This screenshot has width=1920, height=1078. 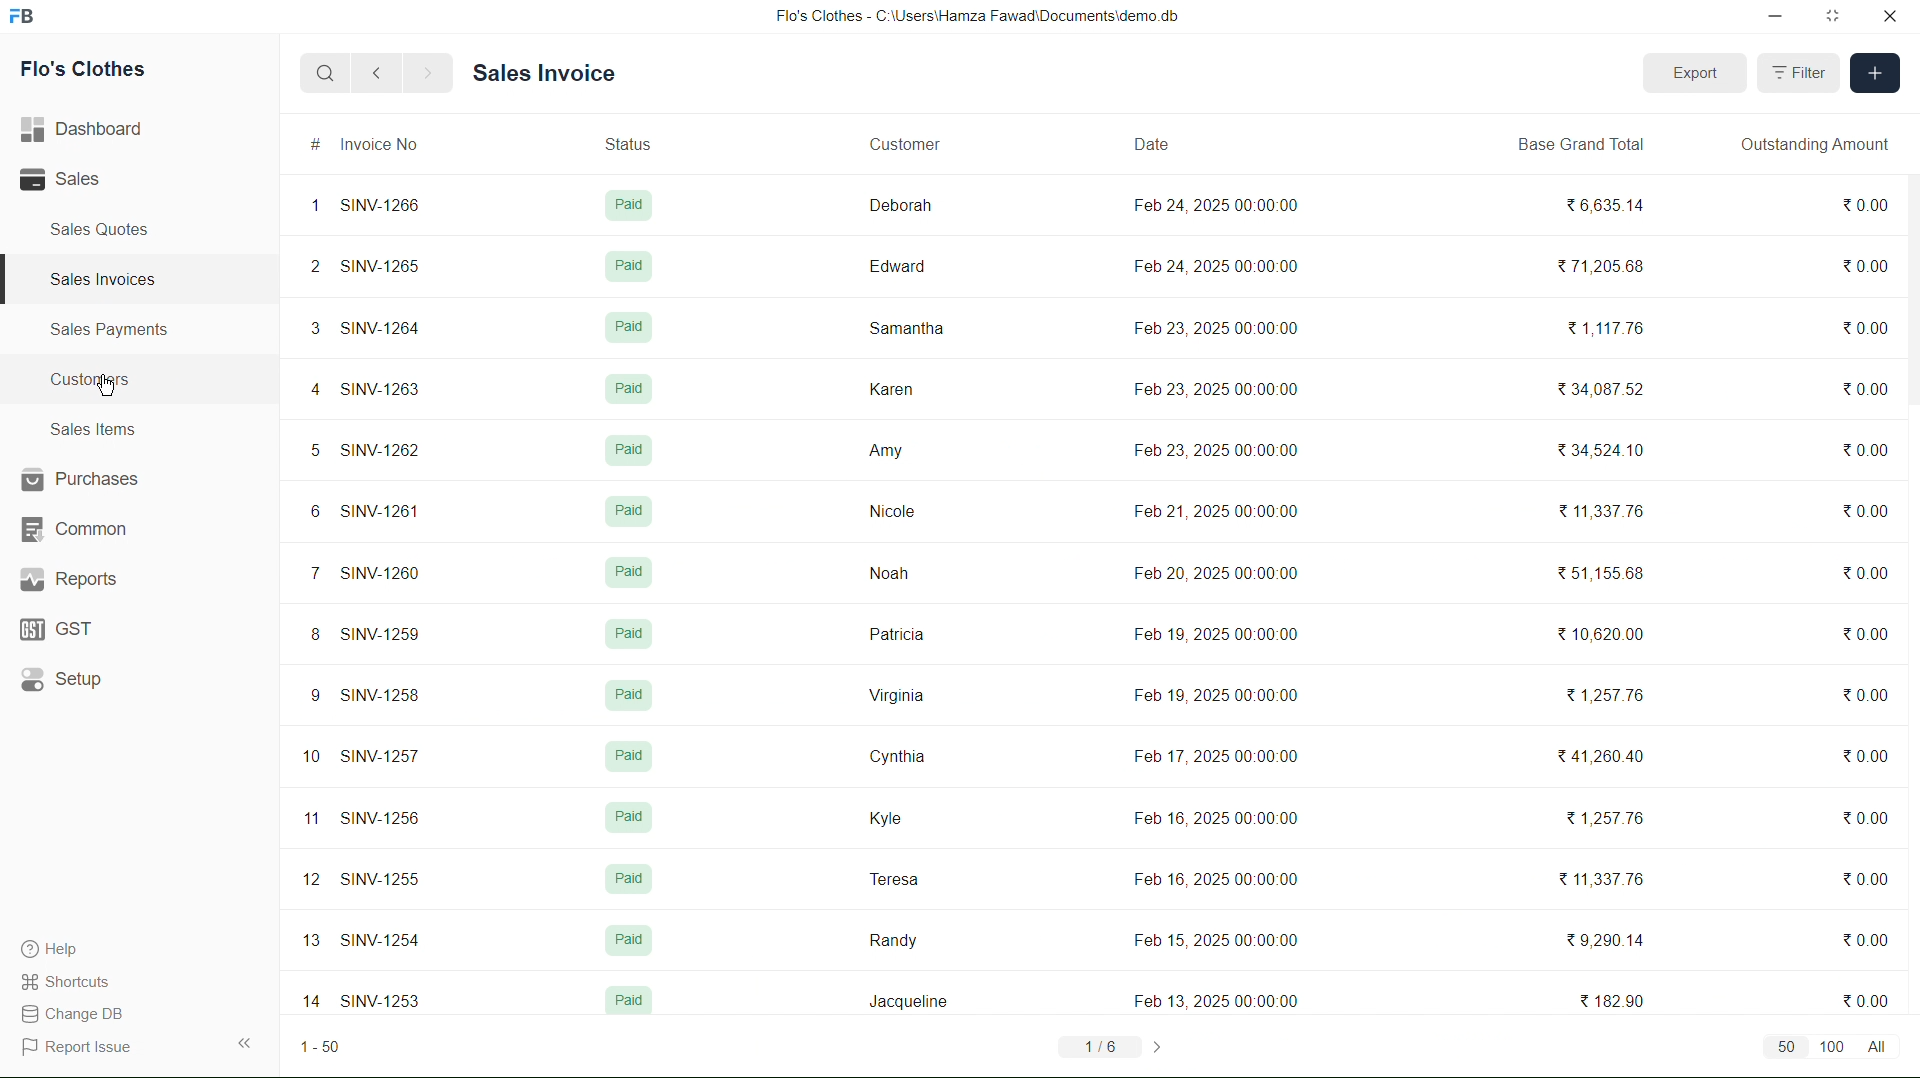 What do you see at coordinates (904, 144) in the screenshot?
I see `Customer` at bounding box center [904, 144].